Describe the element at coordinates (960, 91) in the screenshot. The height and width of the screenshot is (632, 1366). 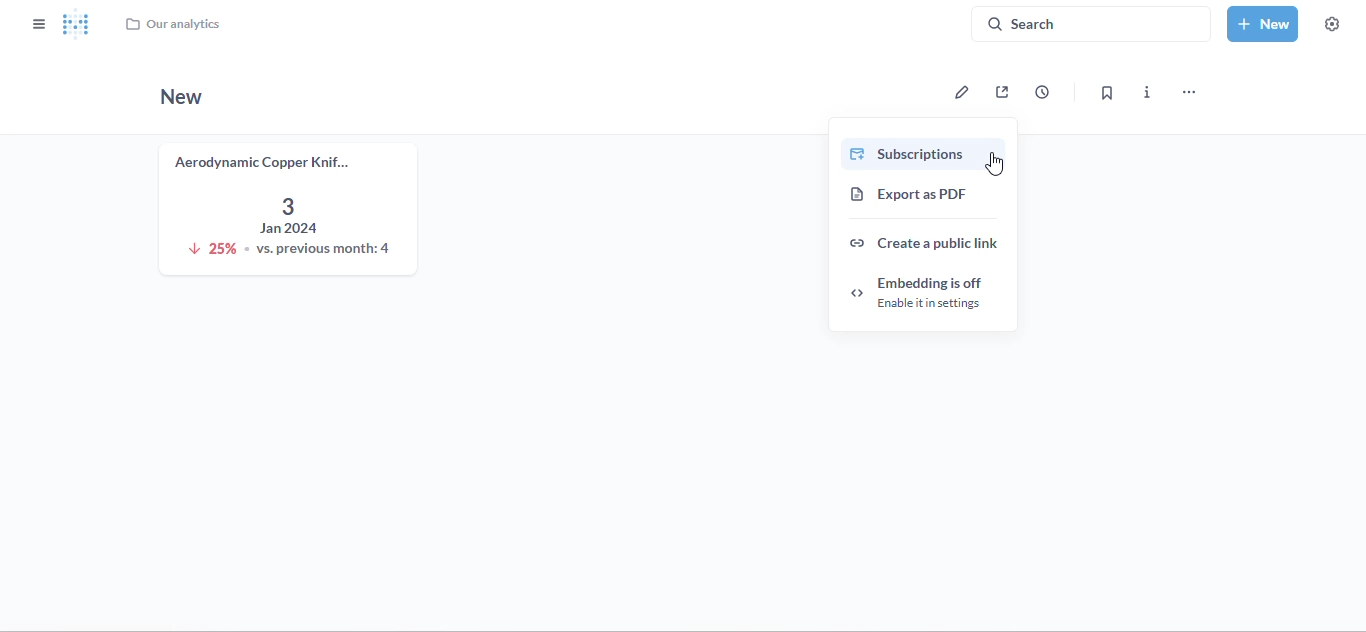
I see `edit dashboard` at that location.